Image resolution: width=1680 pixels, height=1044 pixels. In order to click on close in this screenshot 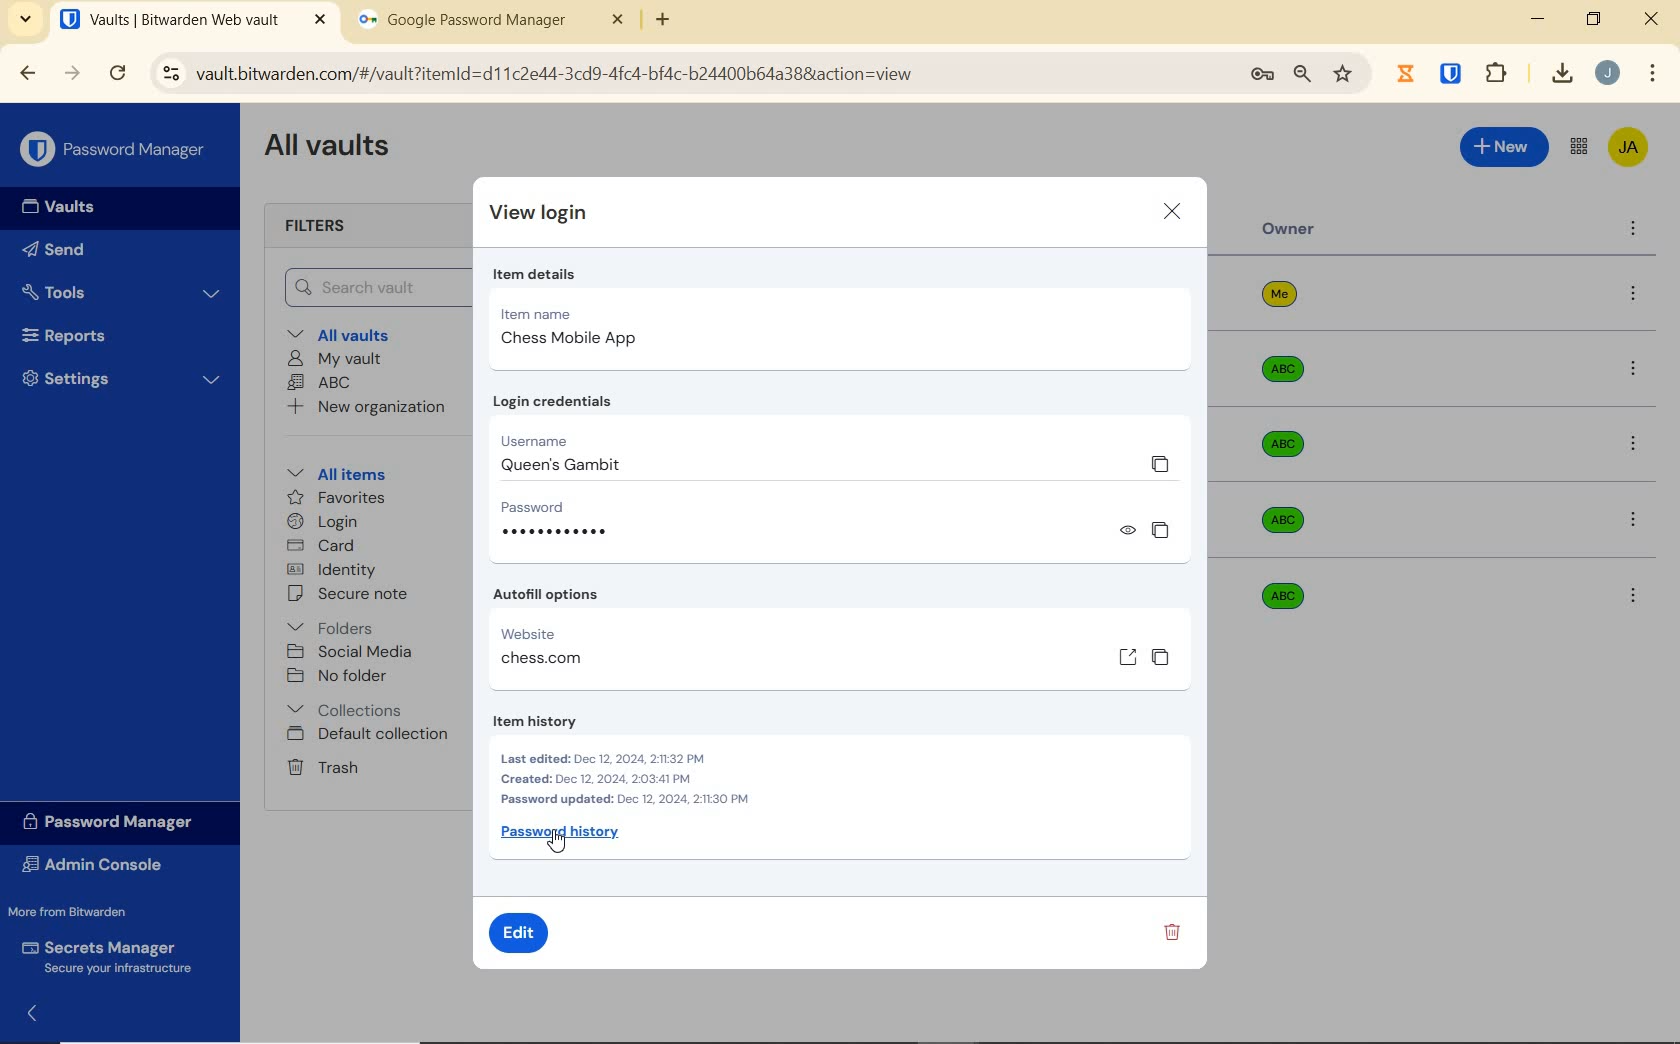, I will do `click(1653, 22)`.